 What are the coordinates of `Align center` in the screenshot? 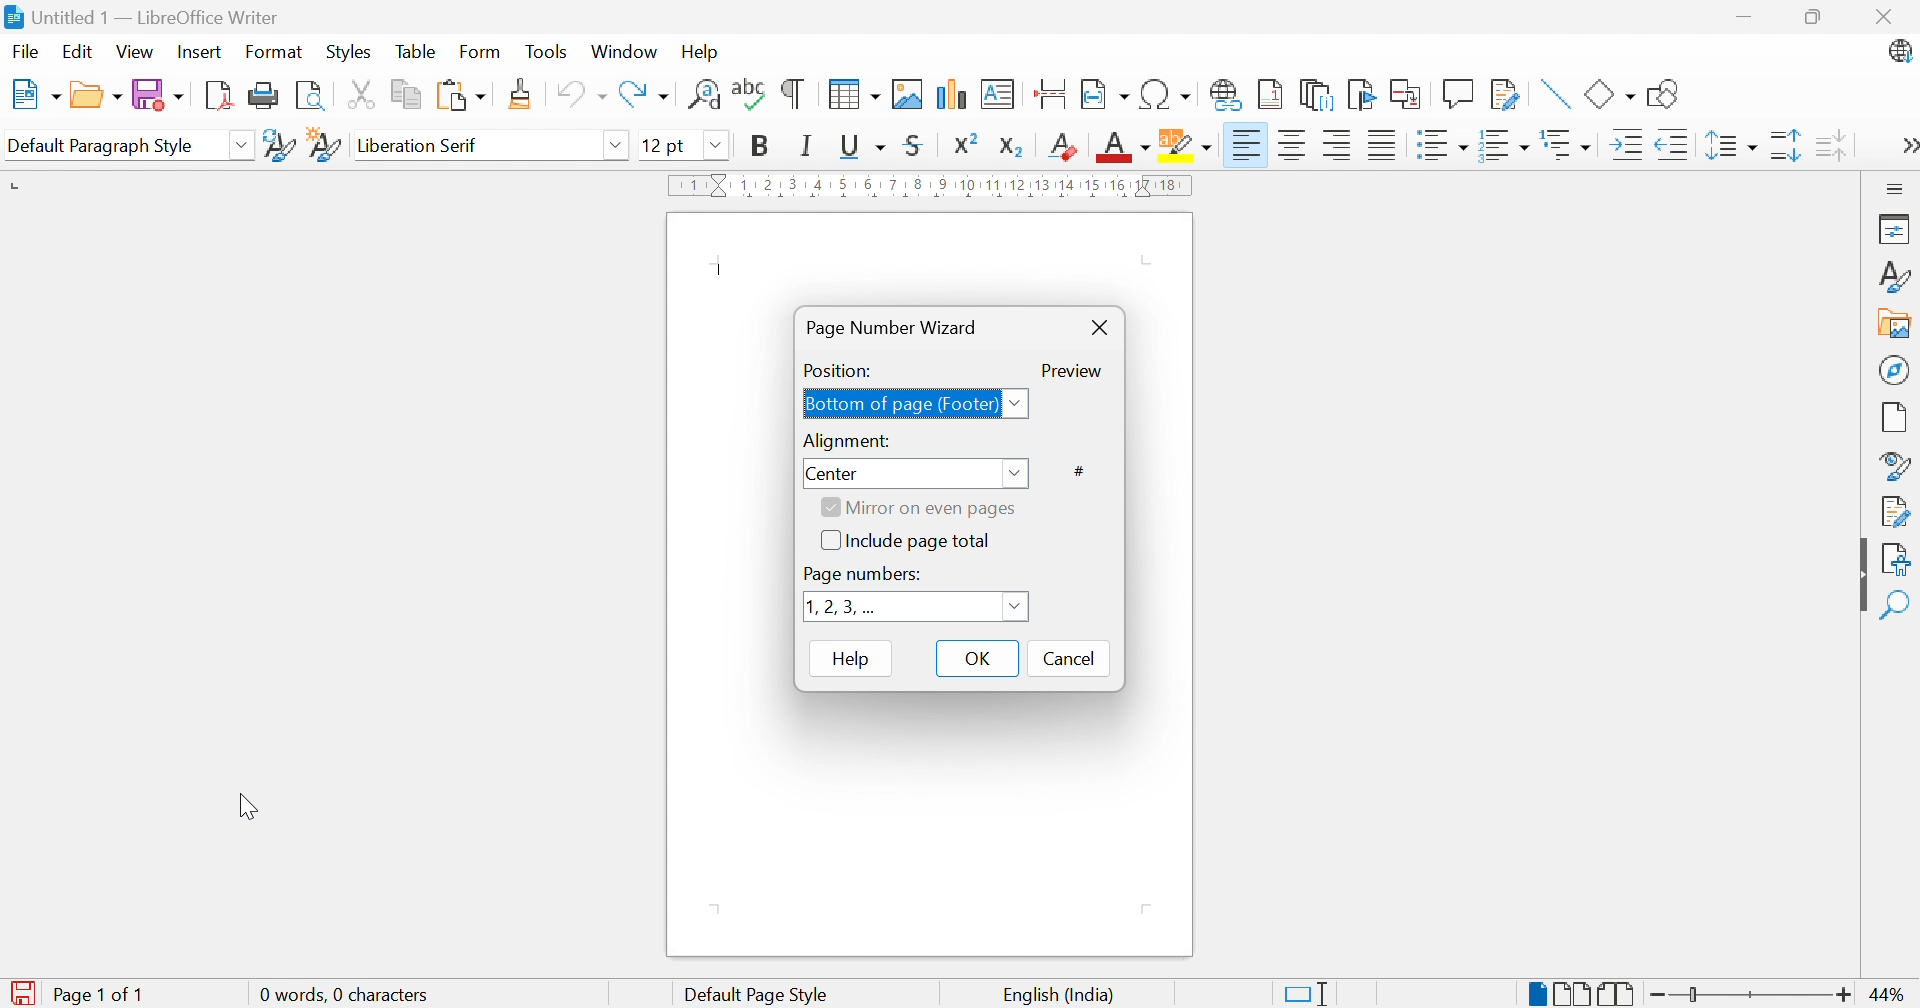 It's located at (1293, 146).